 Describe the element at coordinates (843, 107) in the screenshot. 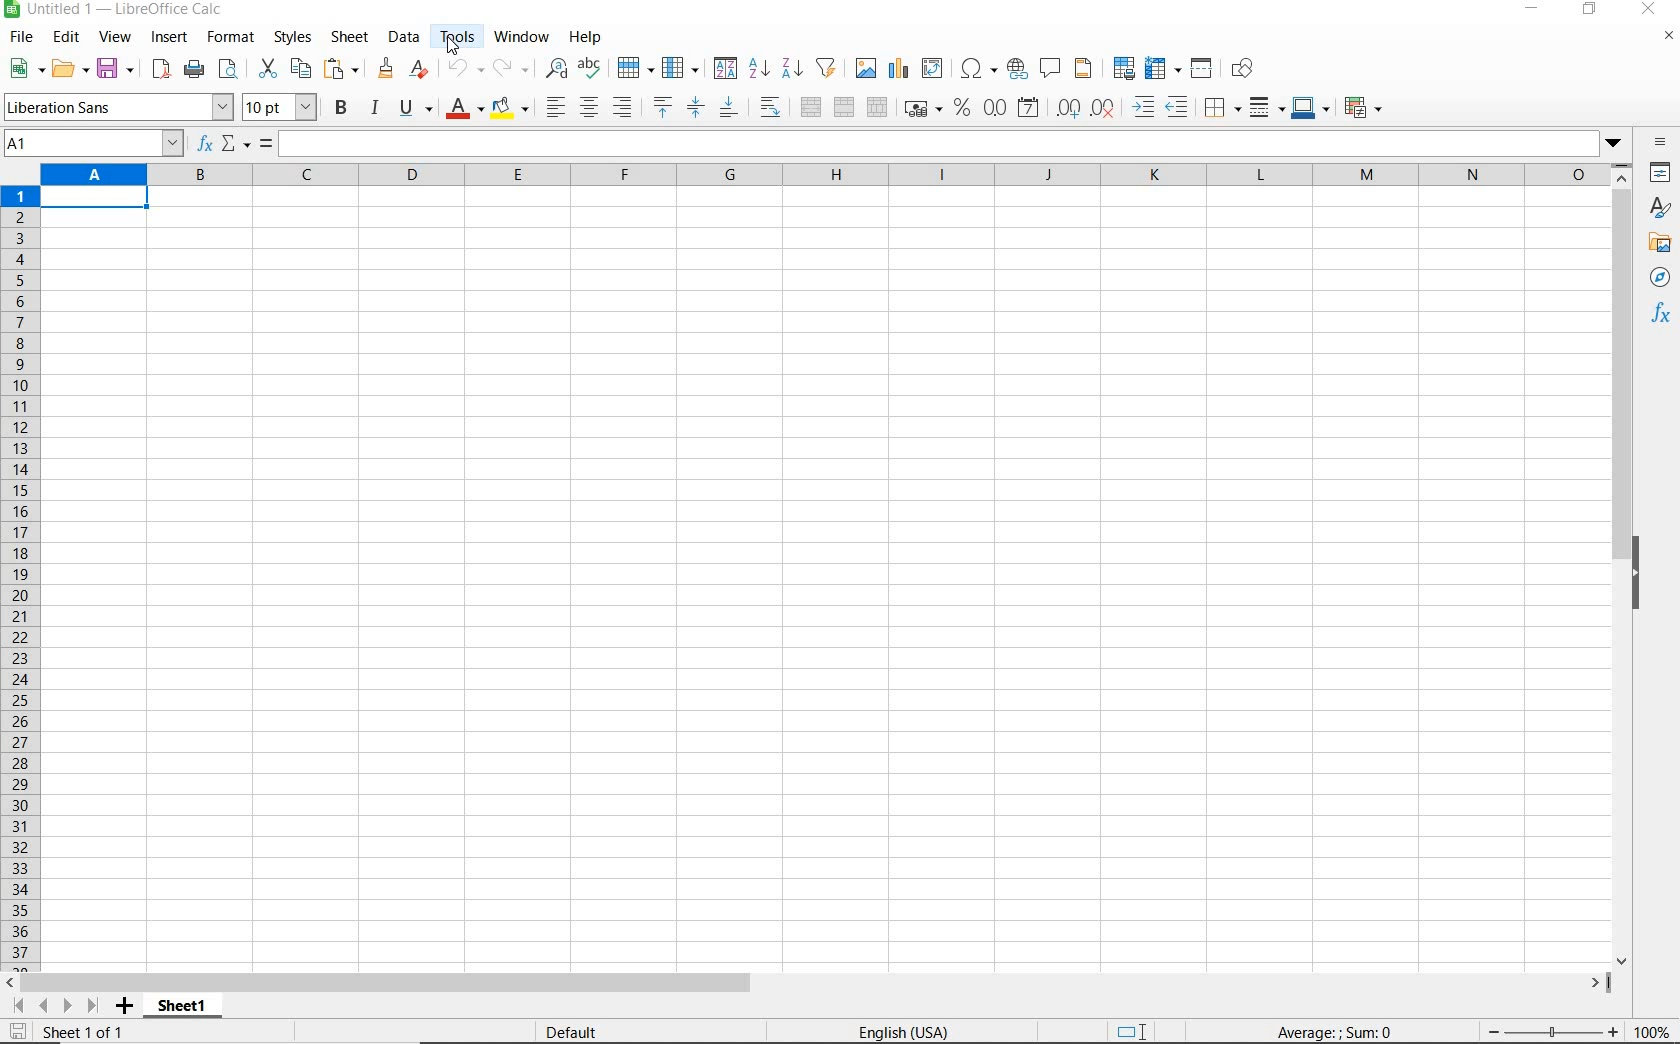

I see `merge or center or unmerge cells` at that location.